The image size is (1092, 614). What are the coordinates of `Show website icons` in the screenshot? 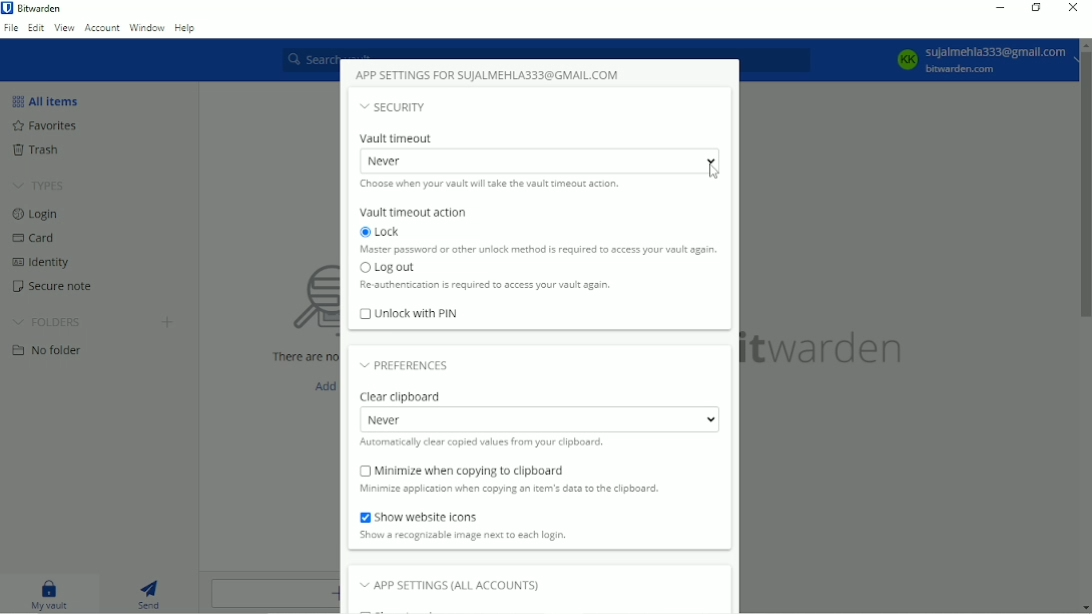 It's located at (421, 516).